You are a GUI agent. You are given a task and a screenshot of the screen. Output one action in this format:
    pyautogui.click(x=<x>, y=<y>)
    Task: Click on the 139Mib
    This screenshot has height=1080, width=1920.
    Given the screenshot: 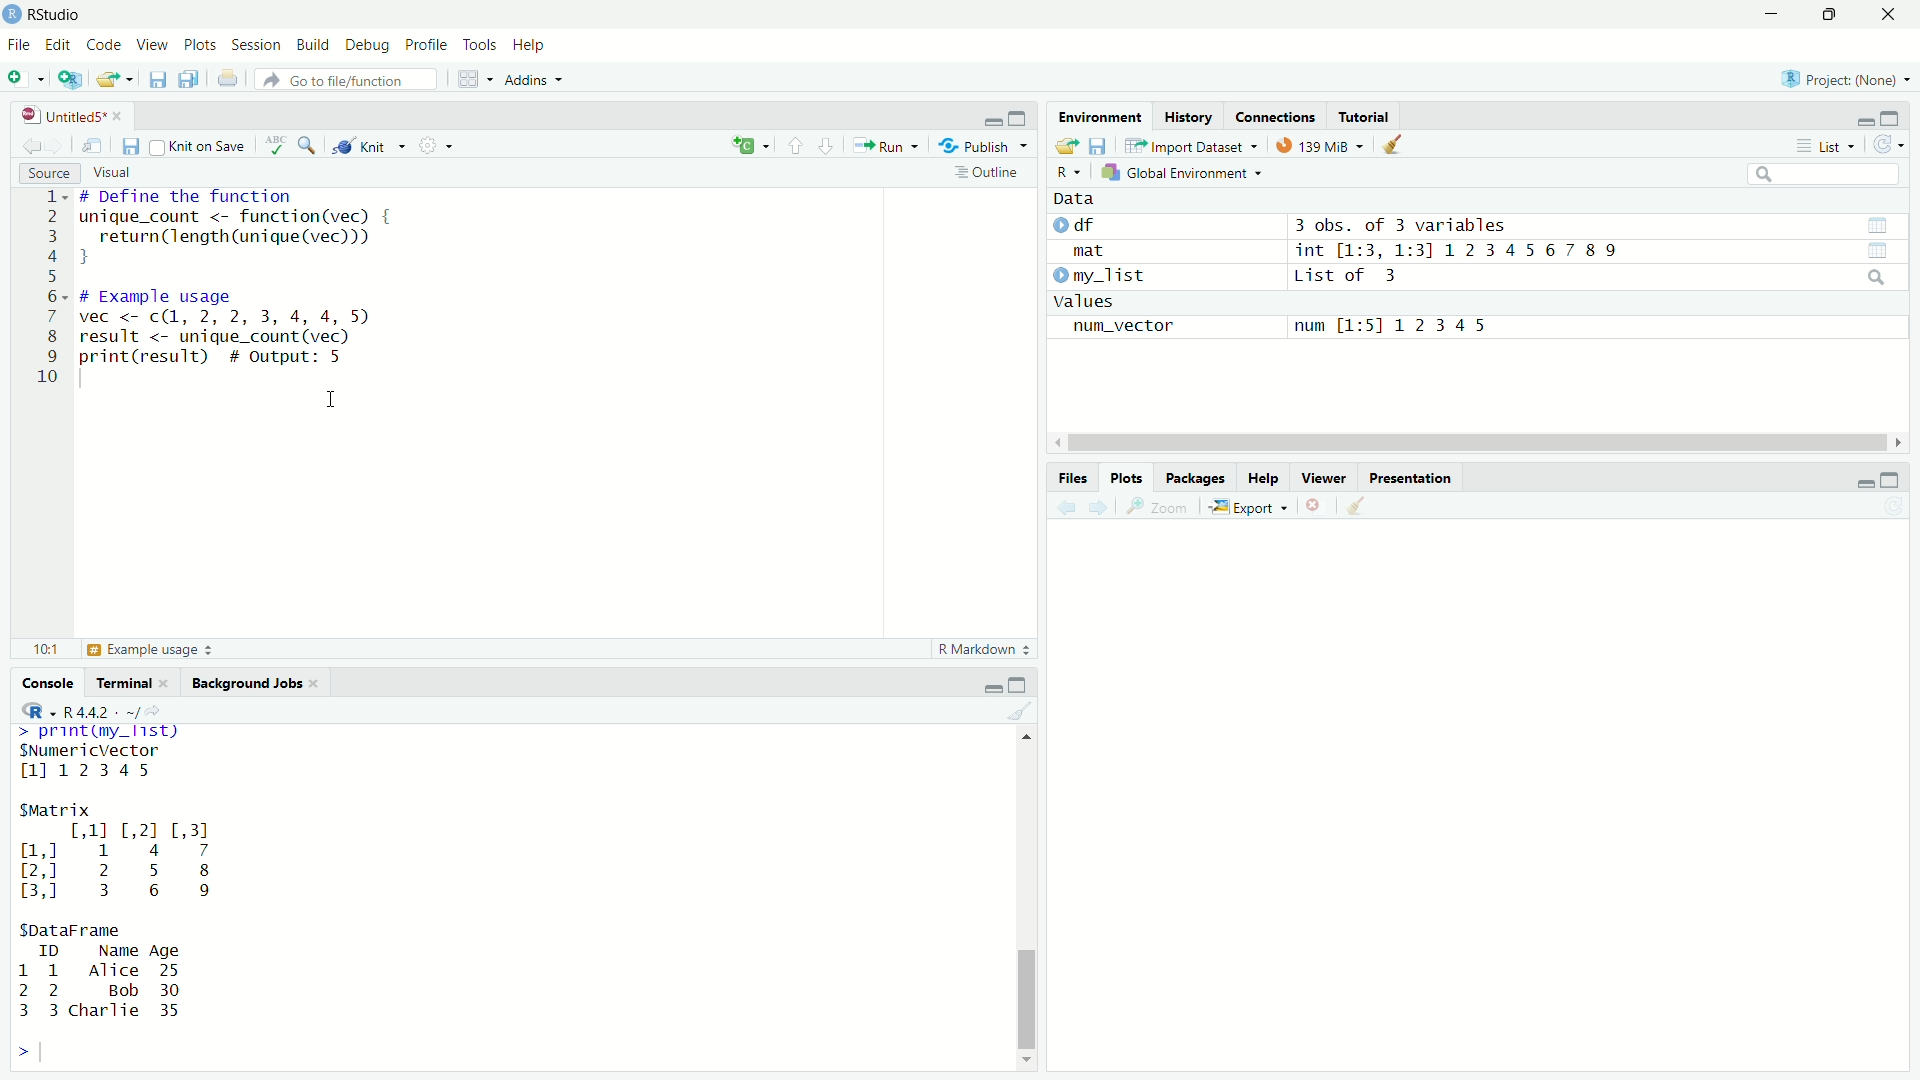 What is the action you would take?
    pyautogui.click(x=1319, y=146)
    